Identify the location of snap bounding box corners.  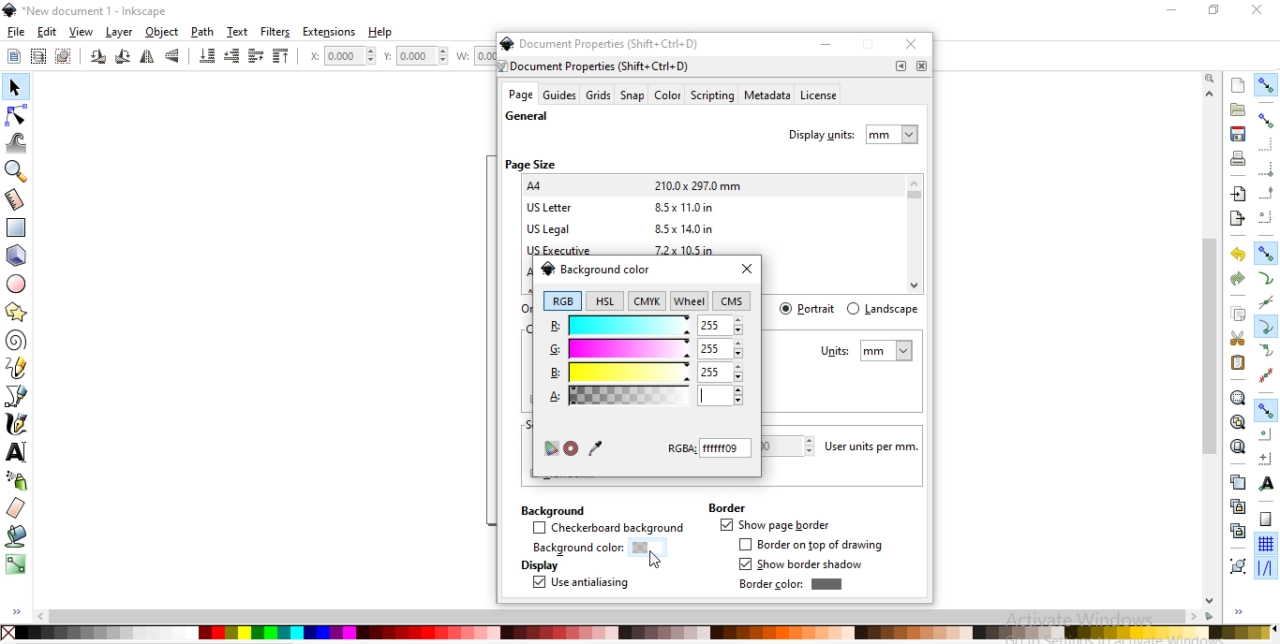
(1266, 169).